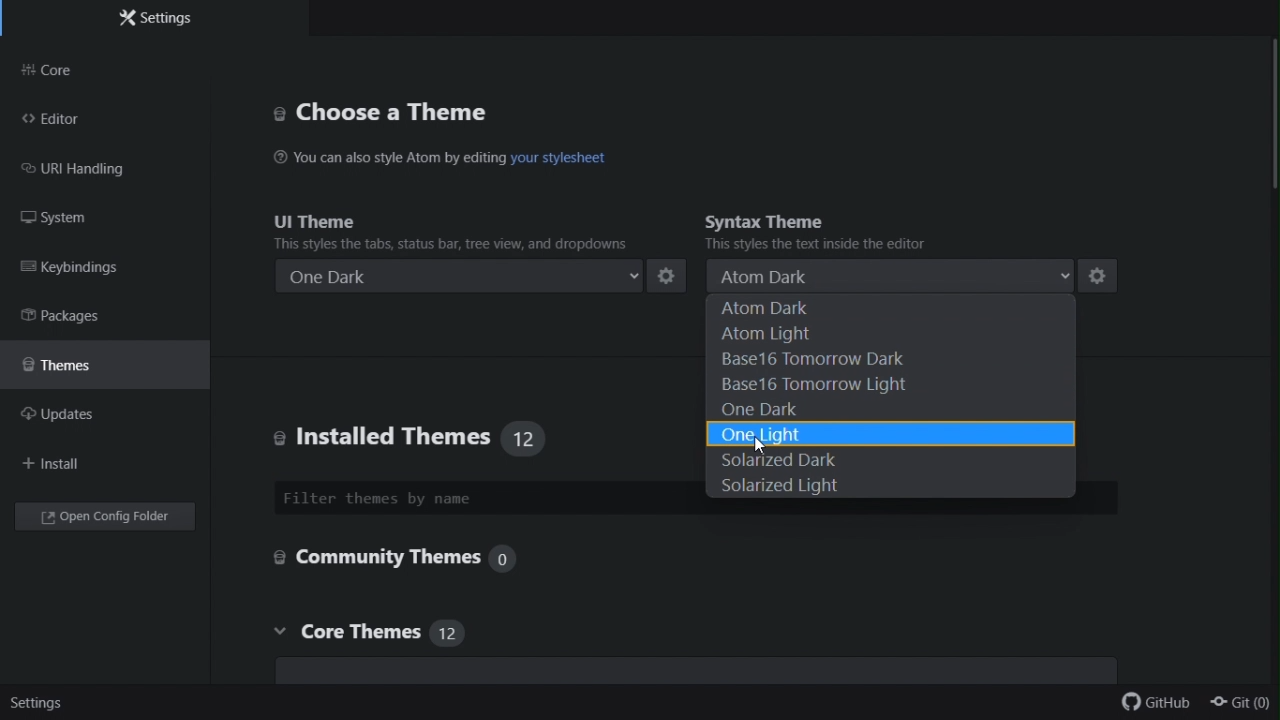 Image resolution: width=1280 pixels, height=720 pixels. What do you see at coordinates (418, 429) in the screenshot?
I see `Installed themes` at bounding box center [418, 429].